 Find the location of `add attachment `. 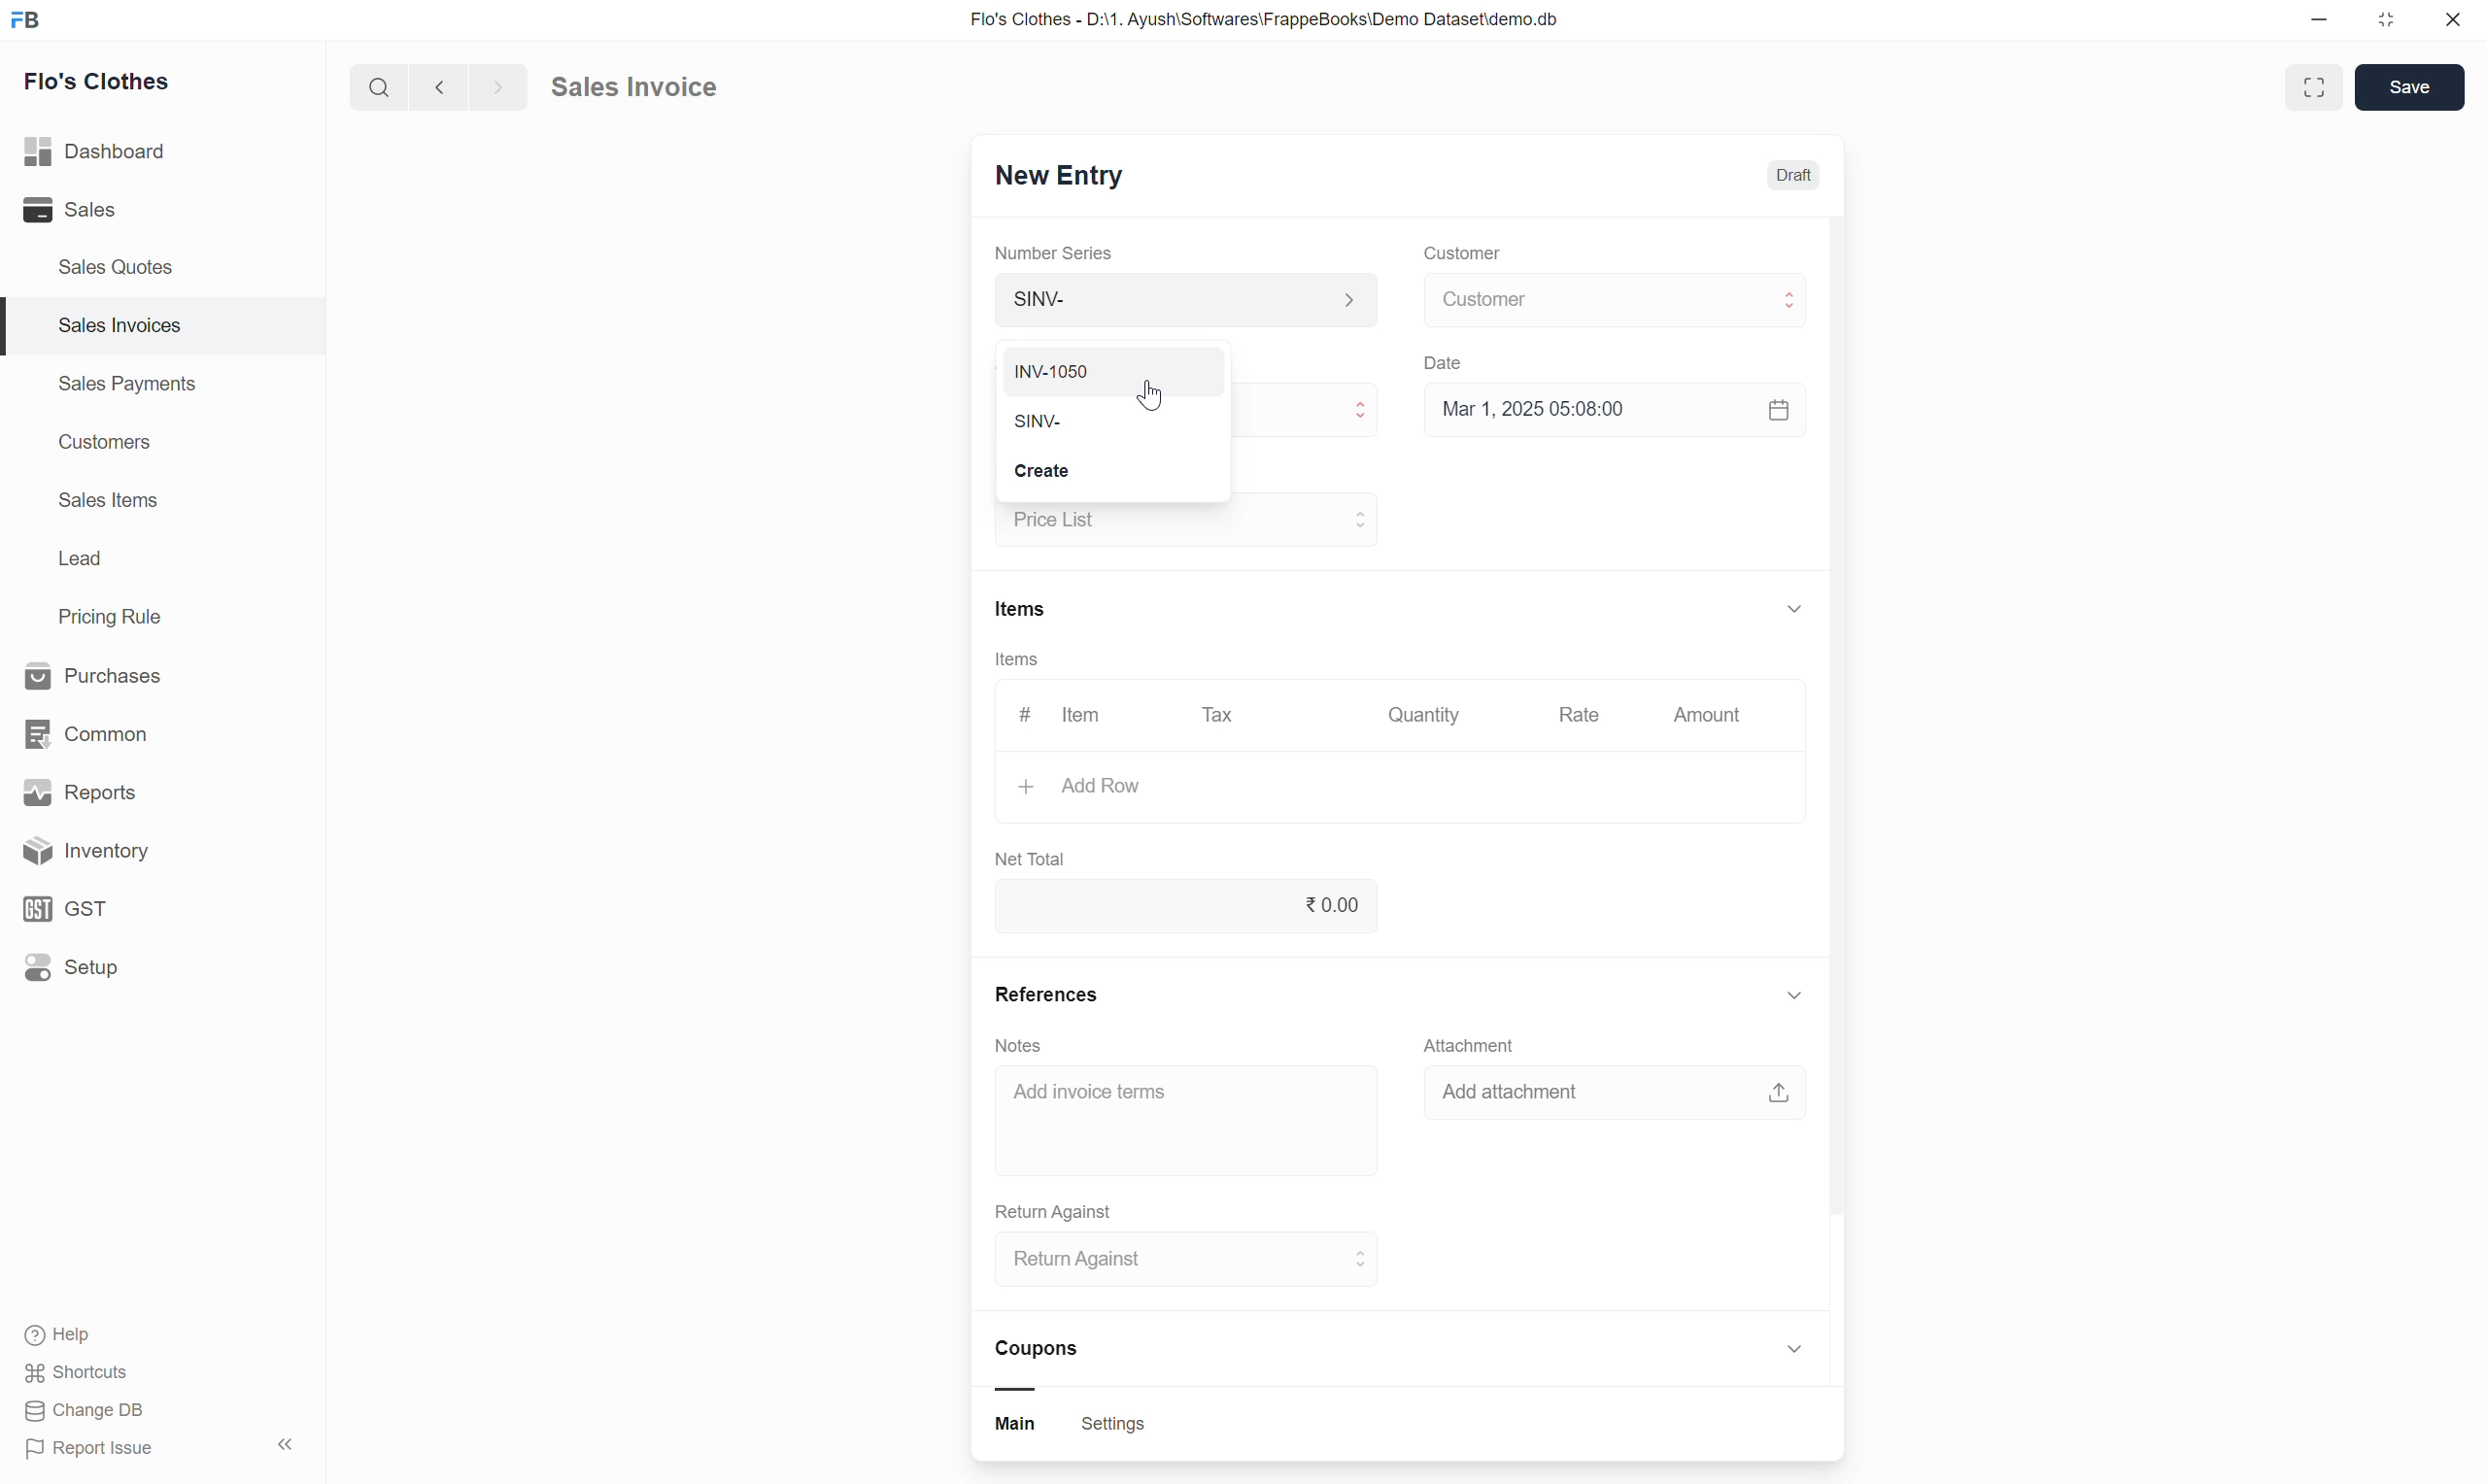

add attachment  is located at coordinates (1617, 1100).